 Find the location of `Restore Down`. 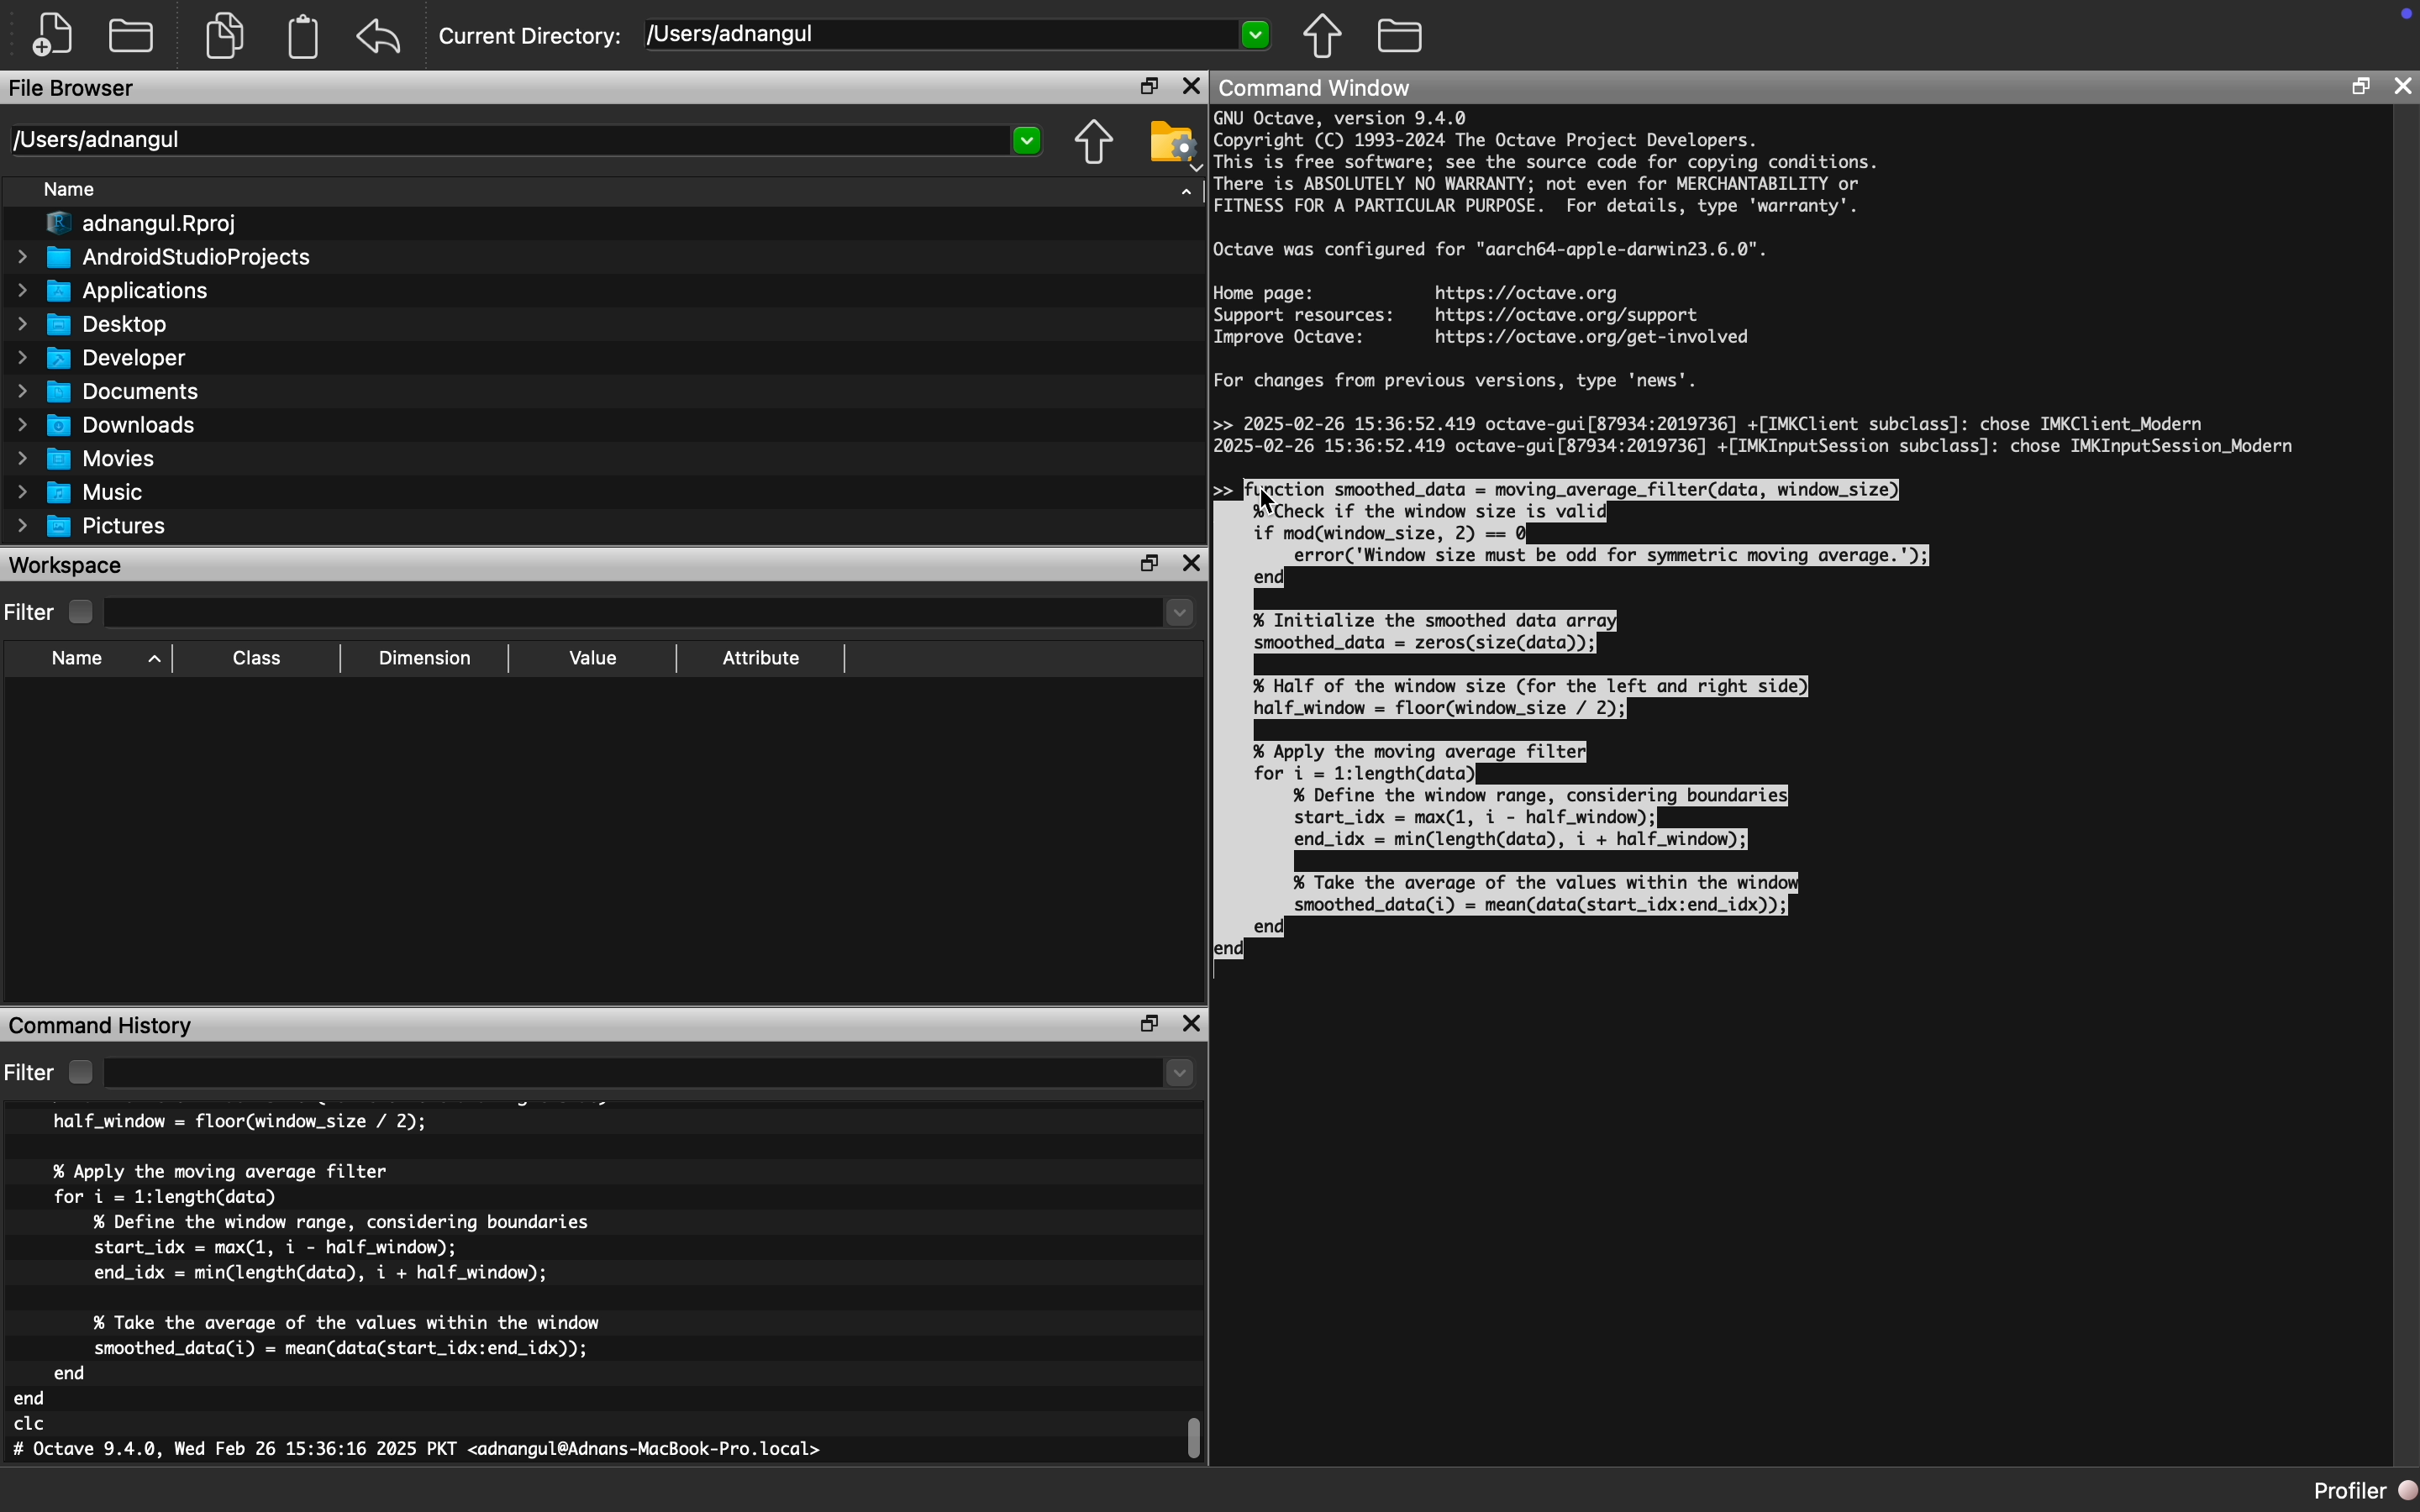

Restore Down is located at coordinates (1149, 564).